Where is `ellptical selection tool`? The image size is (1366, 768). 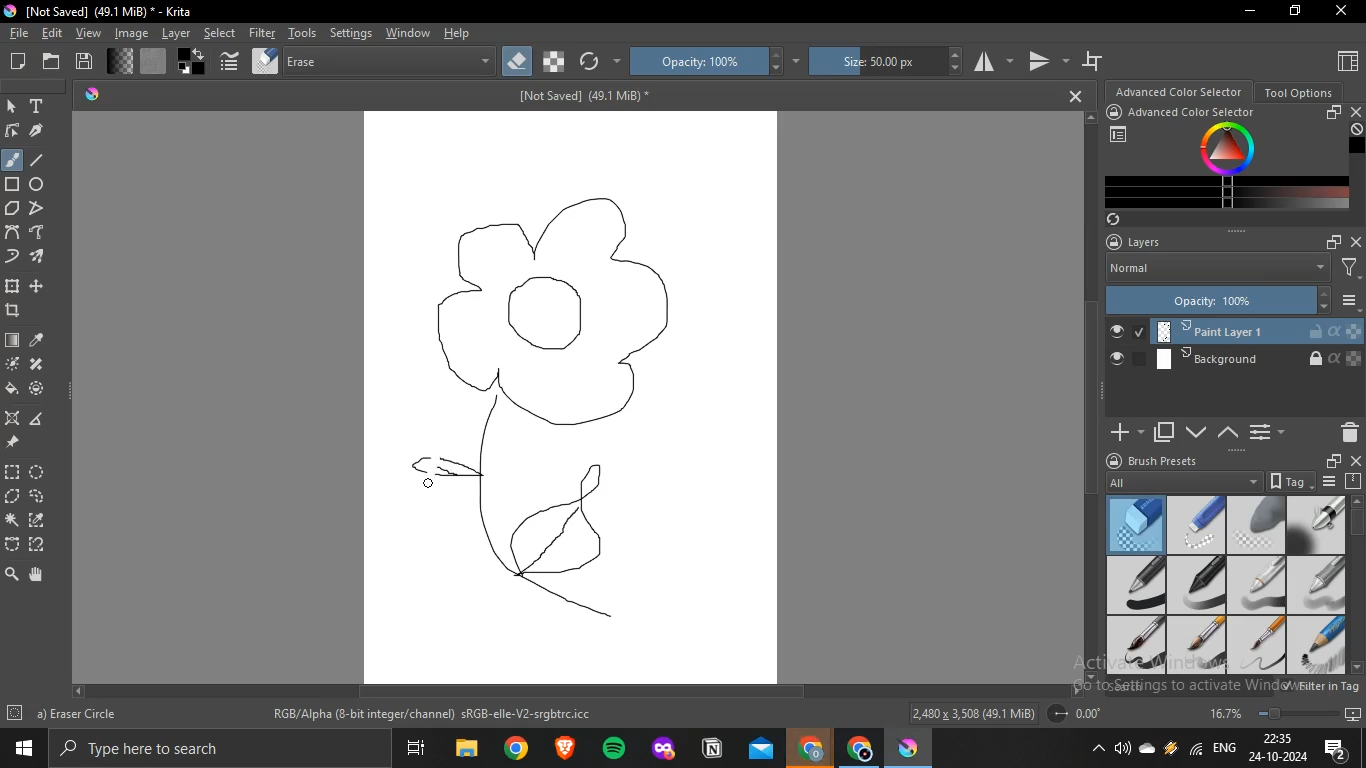
ellptical selection tool is located at coordinates (41, 472).